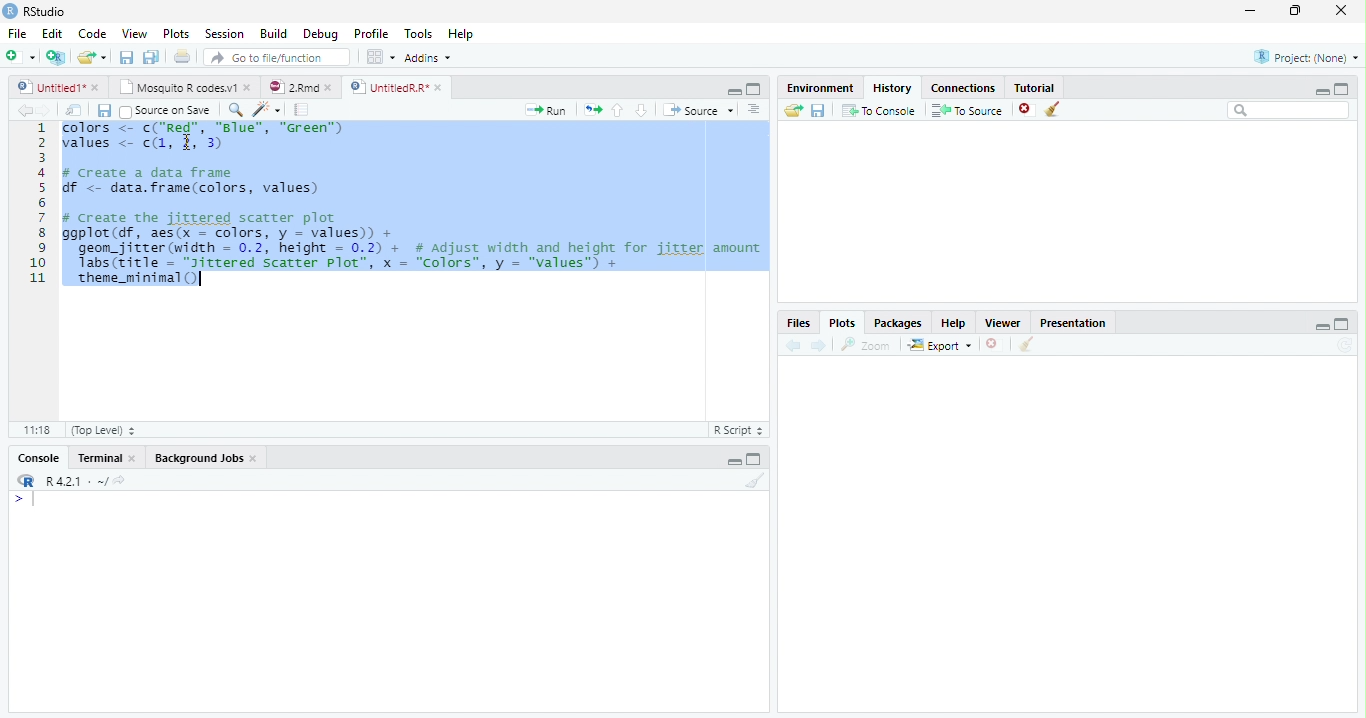 Image resolution: width=1366 pixels, height=718 pixels. What do you see at coordinates (818, 110) in the screenshot?
I see `Save history into a file` at bounding box center [818, 110].